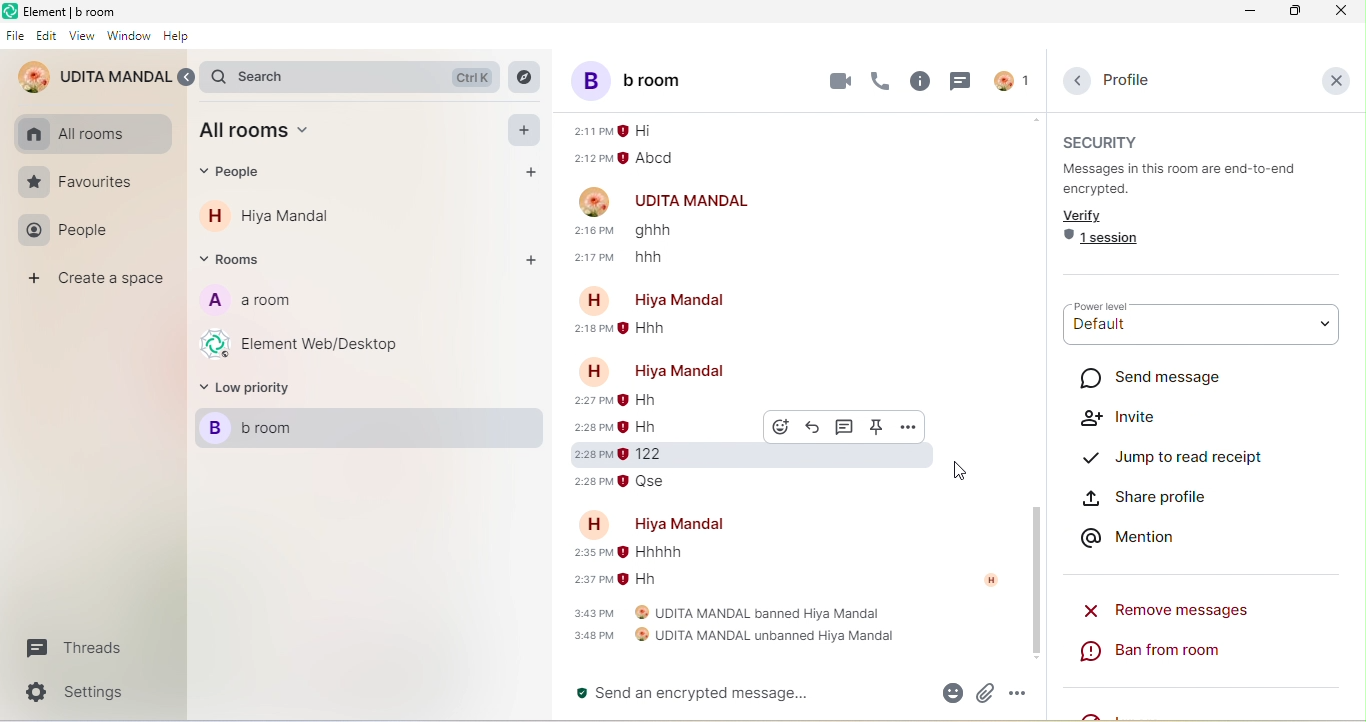 The image size is (1366, 722). Describe the element at coordinates (47, 36) in the screenshot. I see `edit` at that location.